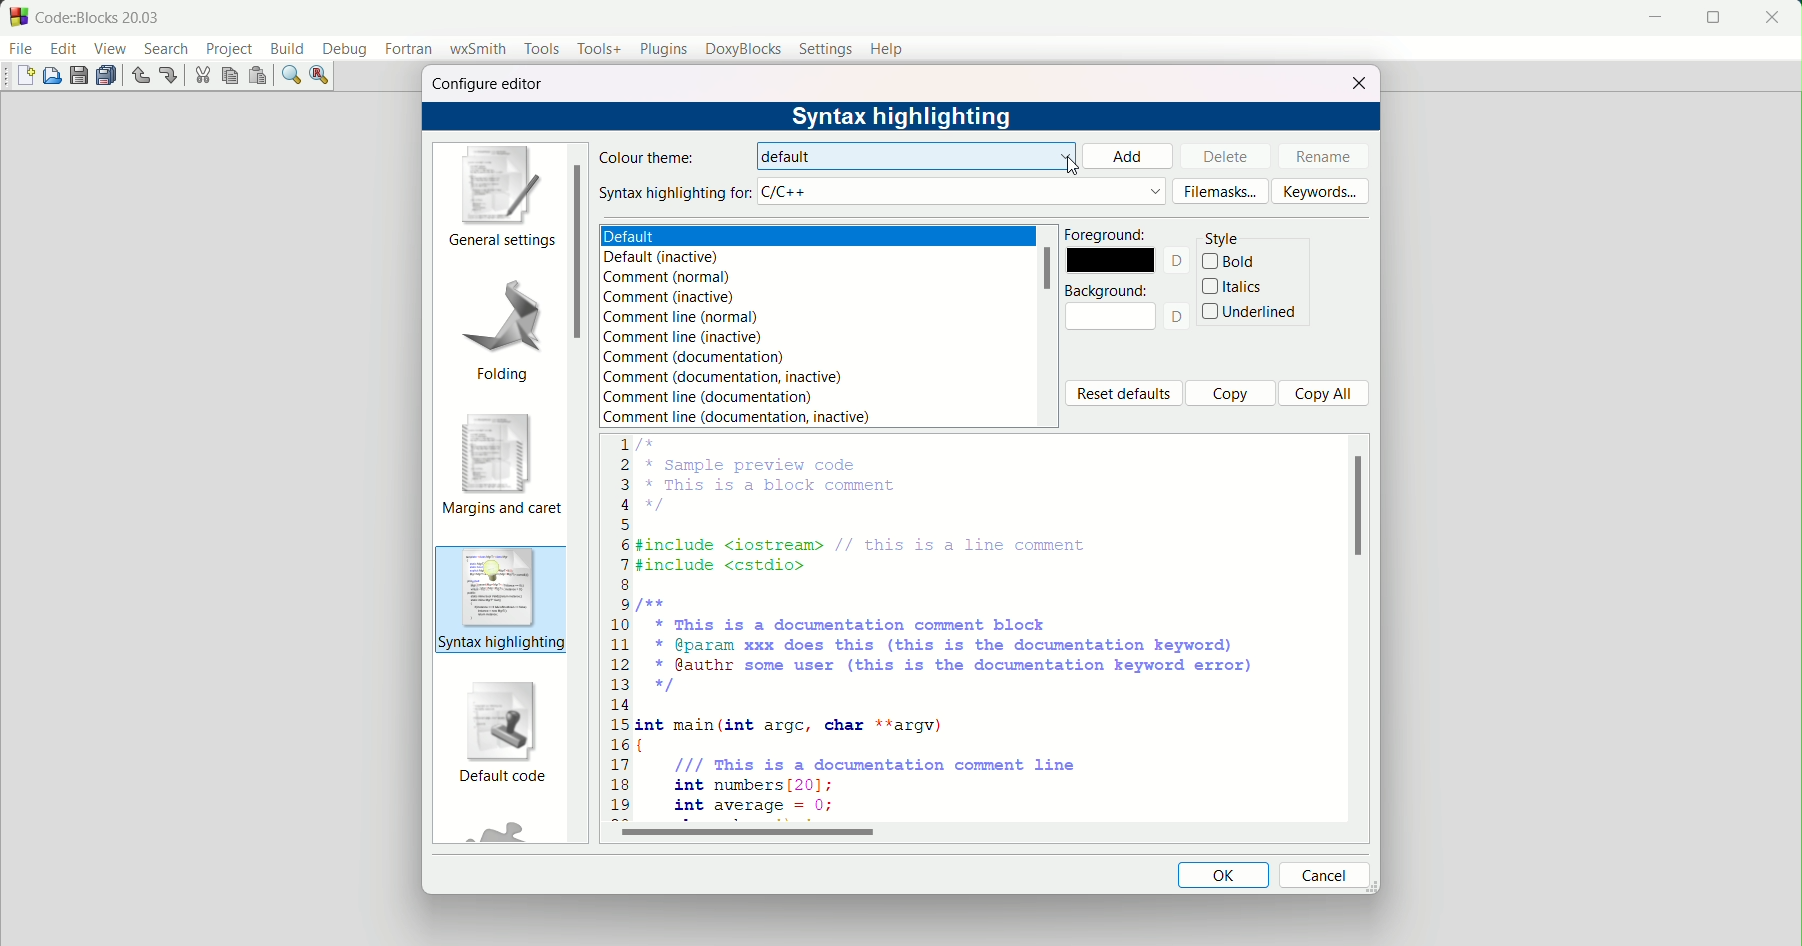 This screenshot has width=1802, height=946. I want to click on scroll bar, so click(1359, 507).